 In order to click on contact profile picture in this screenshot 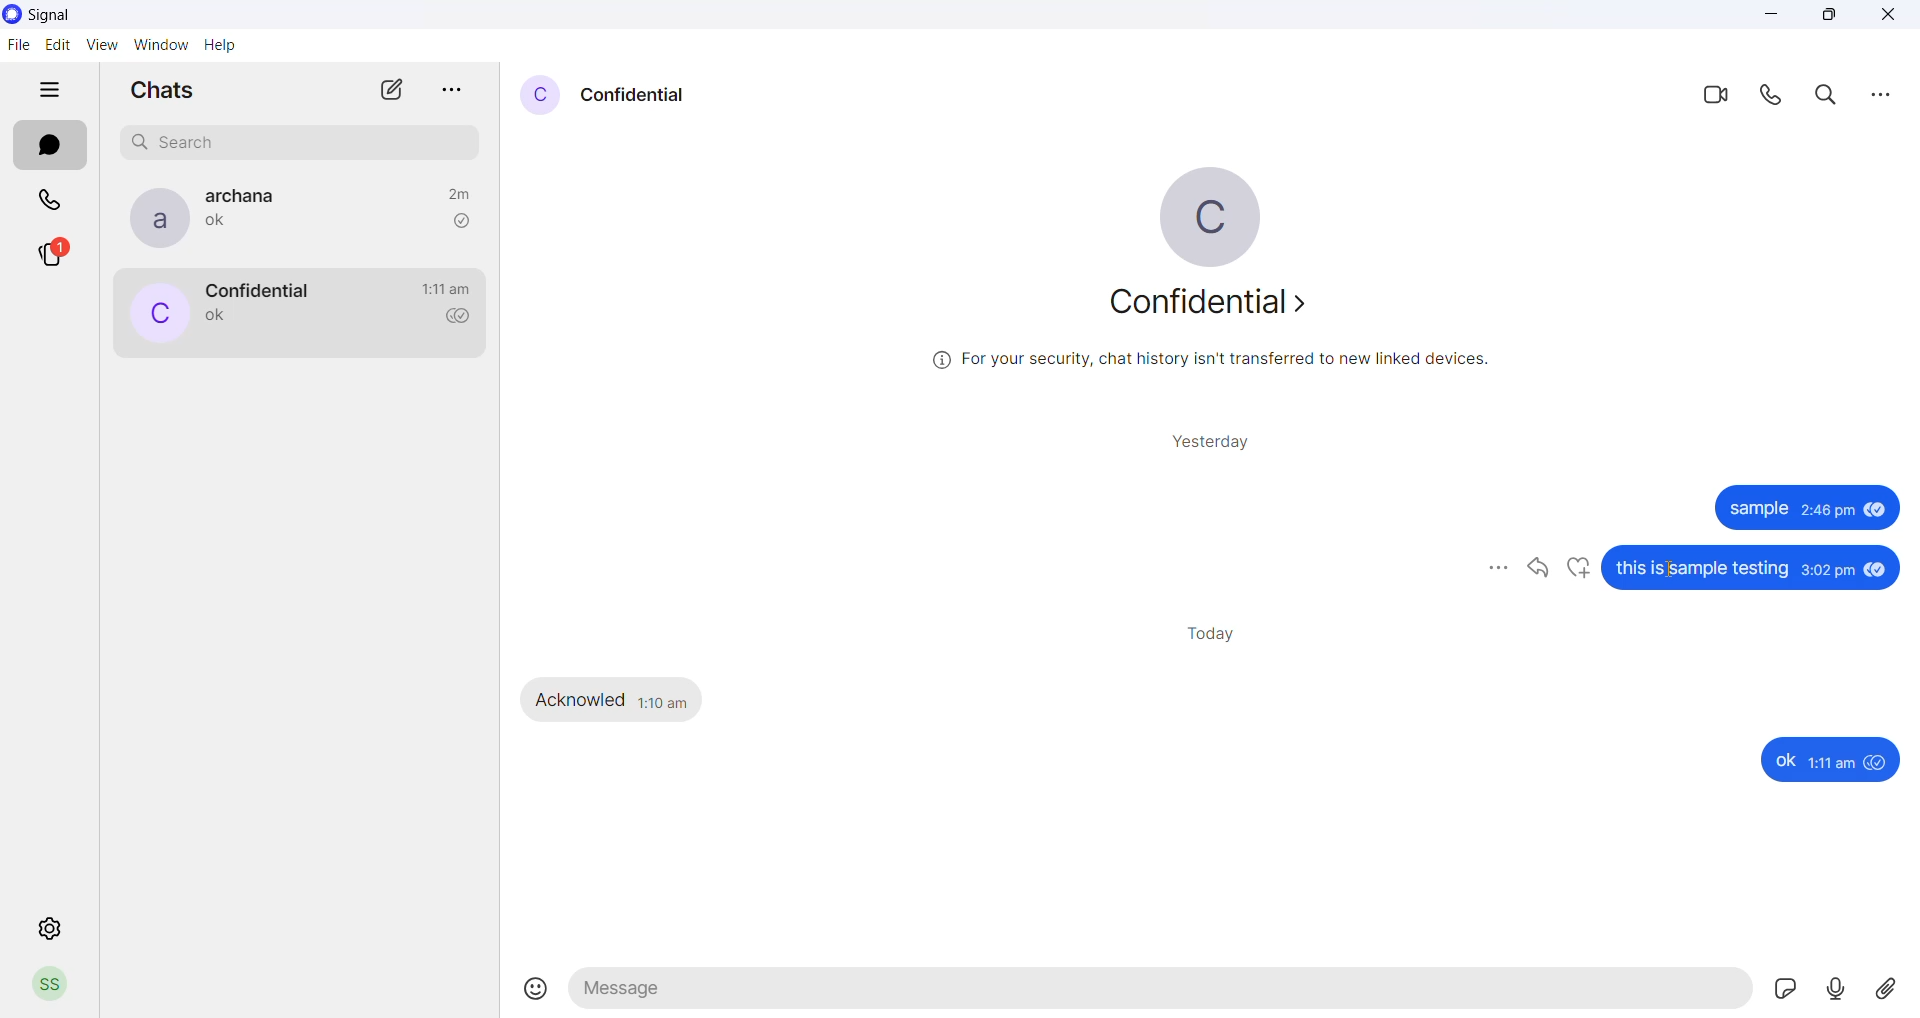, I will do `click(538, 95)`.